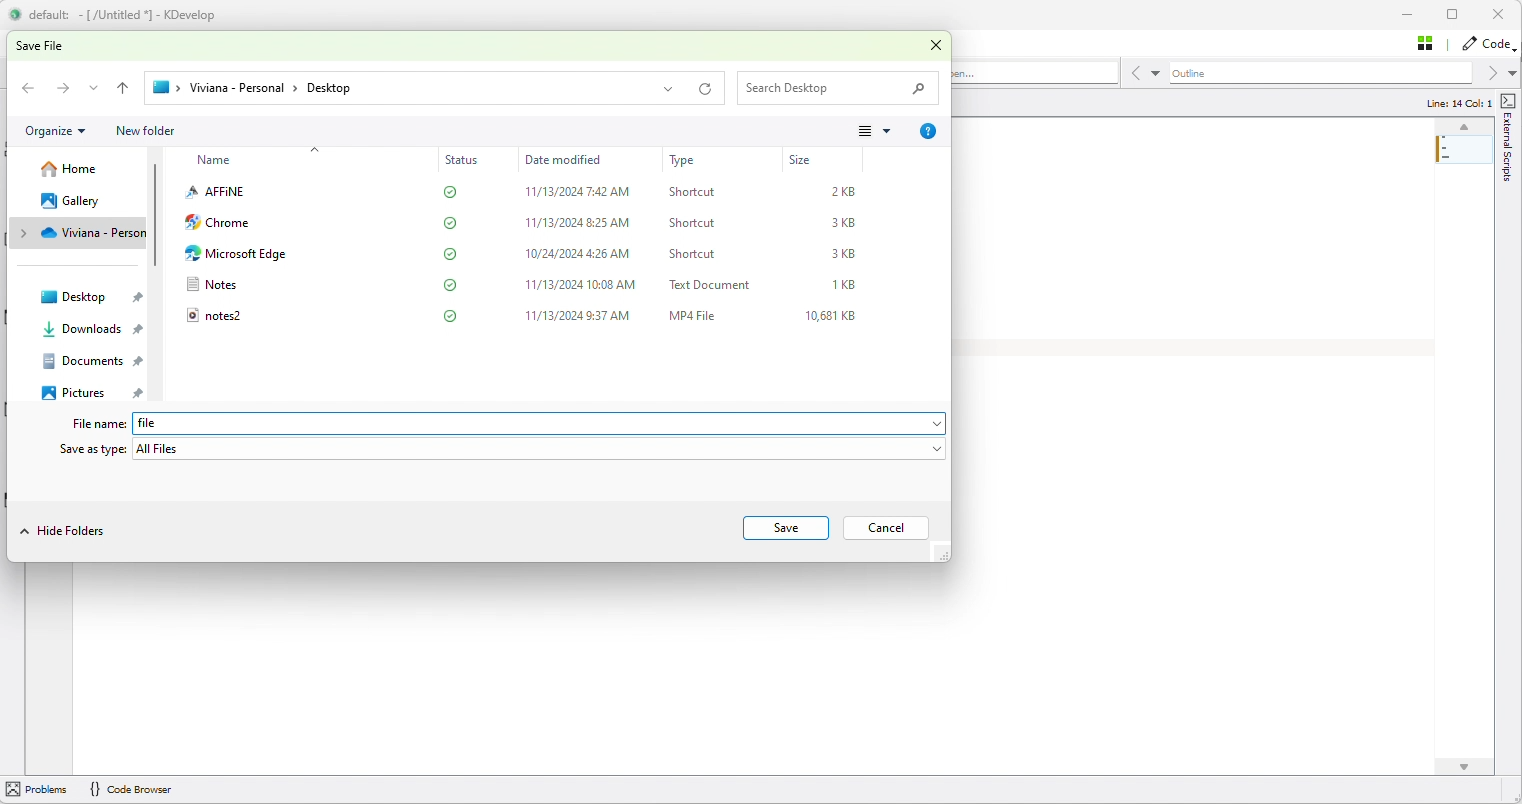  I want to click on 11/13/2024 8:25 AM, so click(580, 223).